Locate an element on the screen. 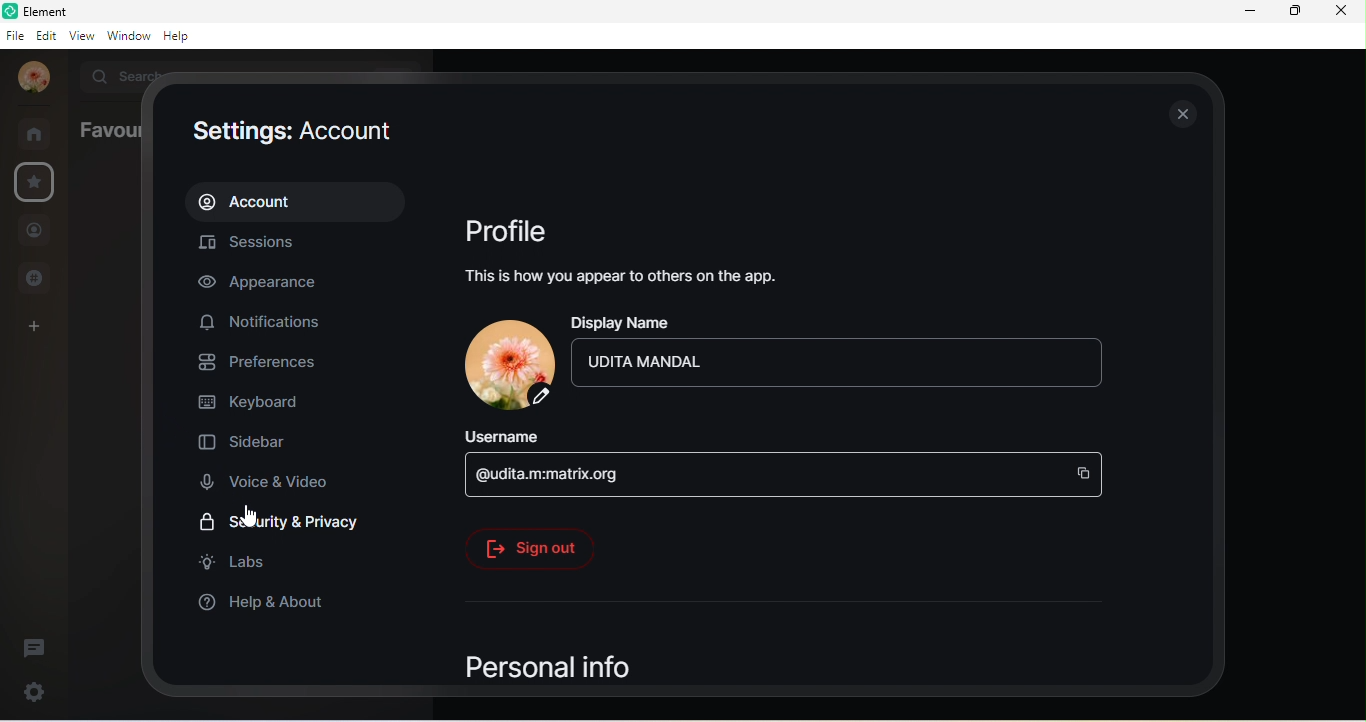  cursor movement is located at coordinates (245, 515).